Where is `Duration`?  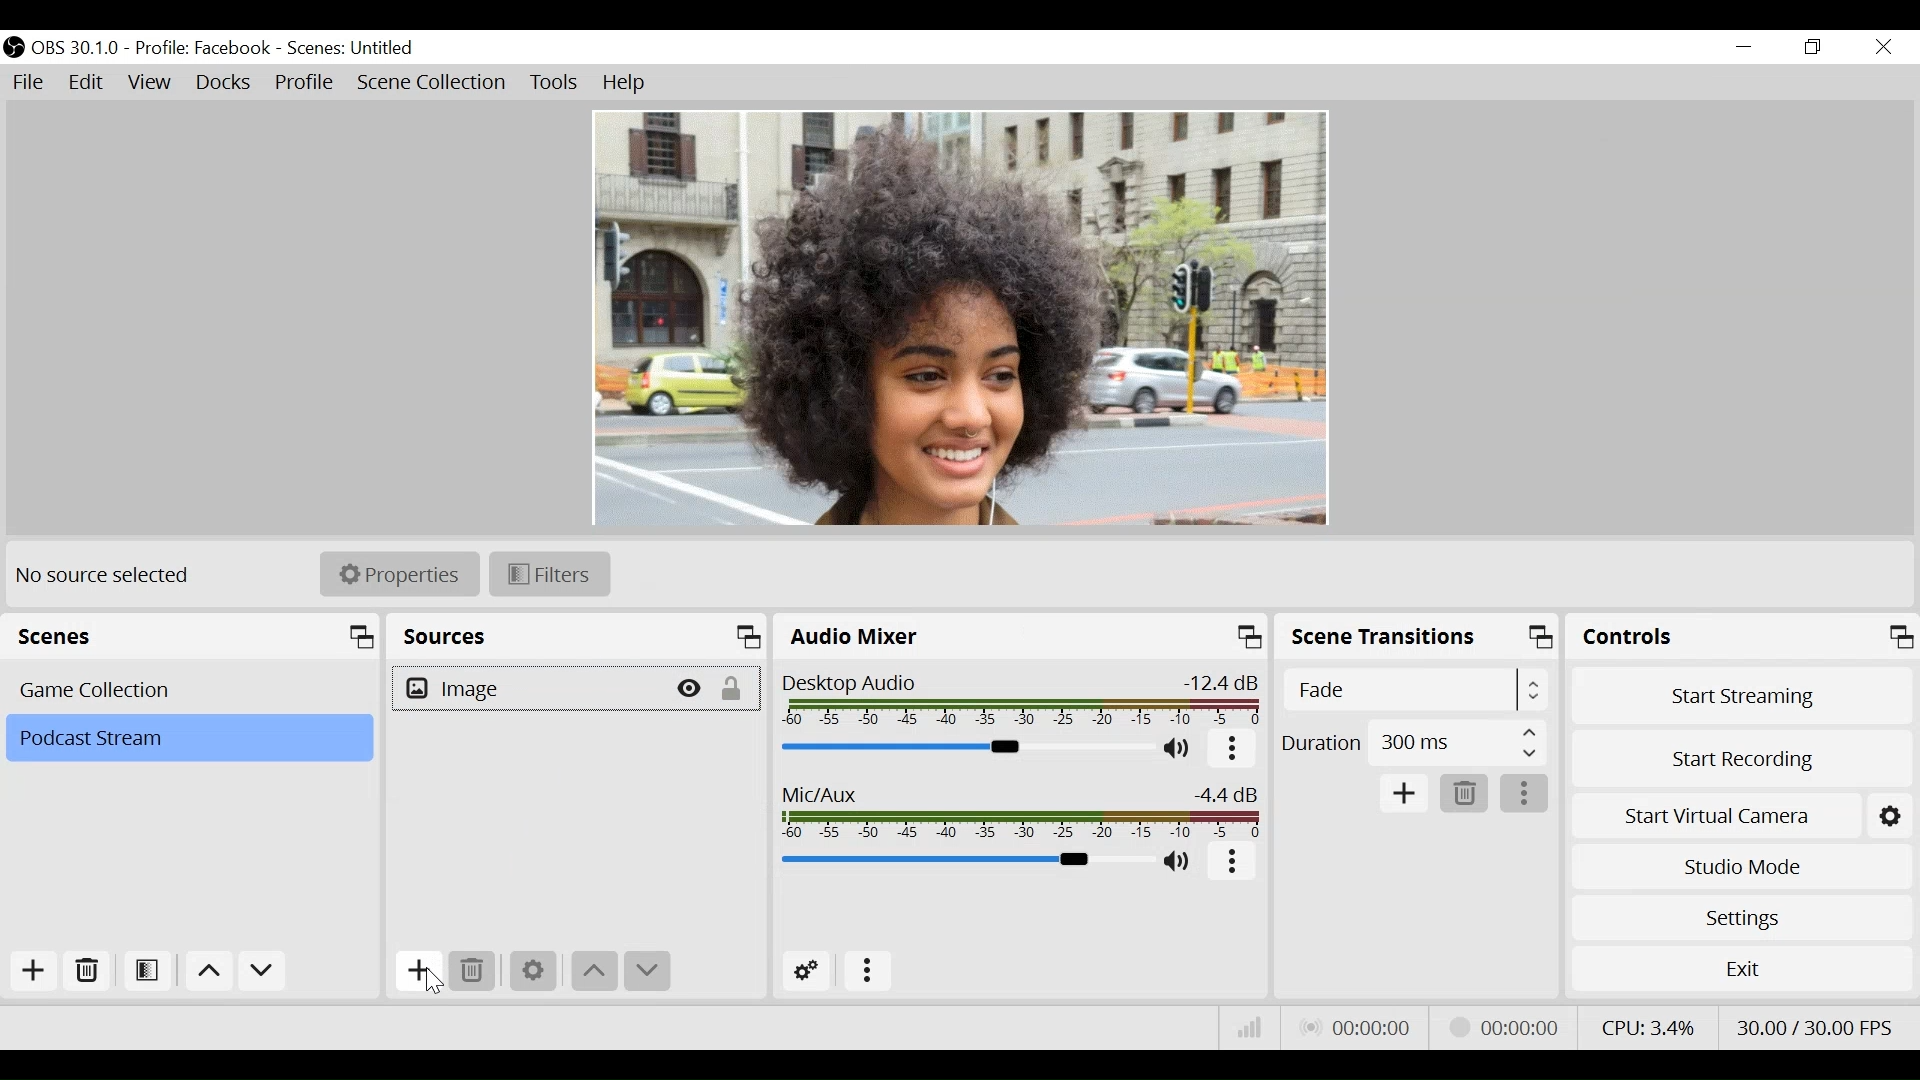 Duration is located at coordinates (1413, 746).